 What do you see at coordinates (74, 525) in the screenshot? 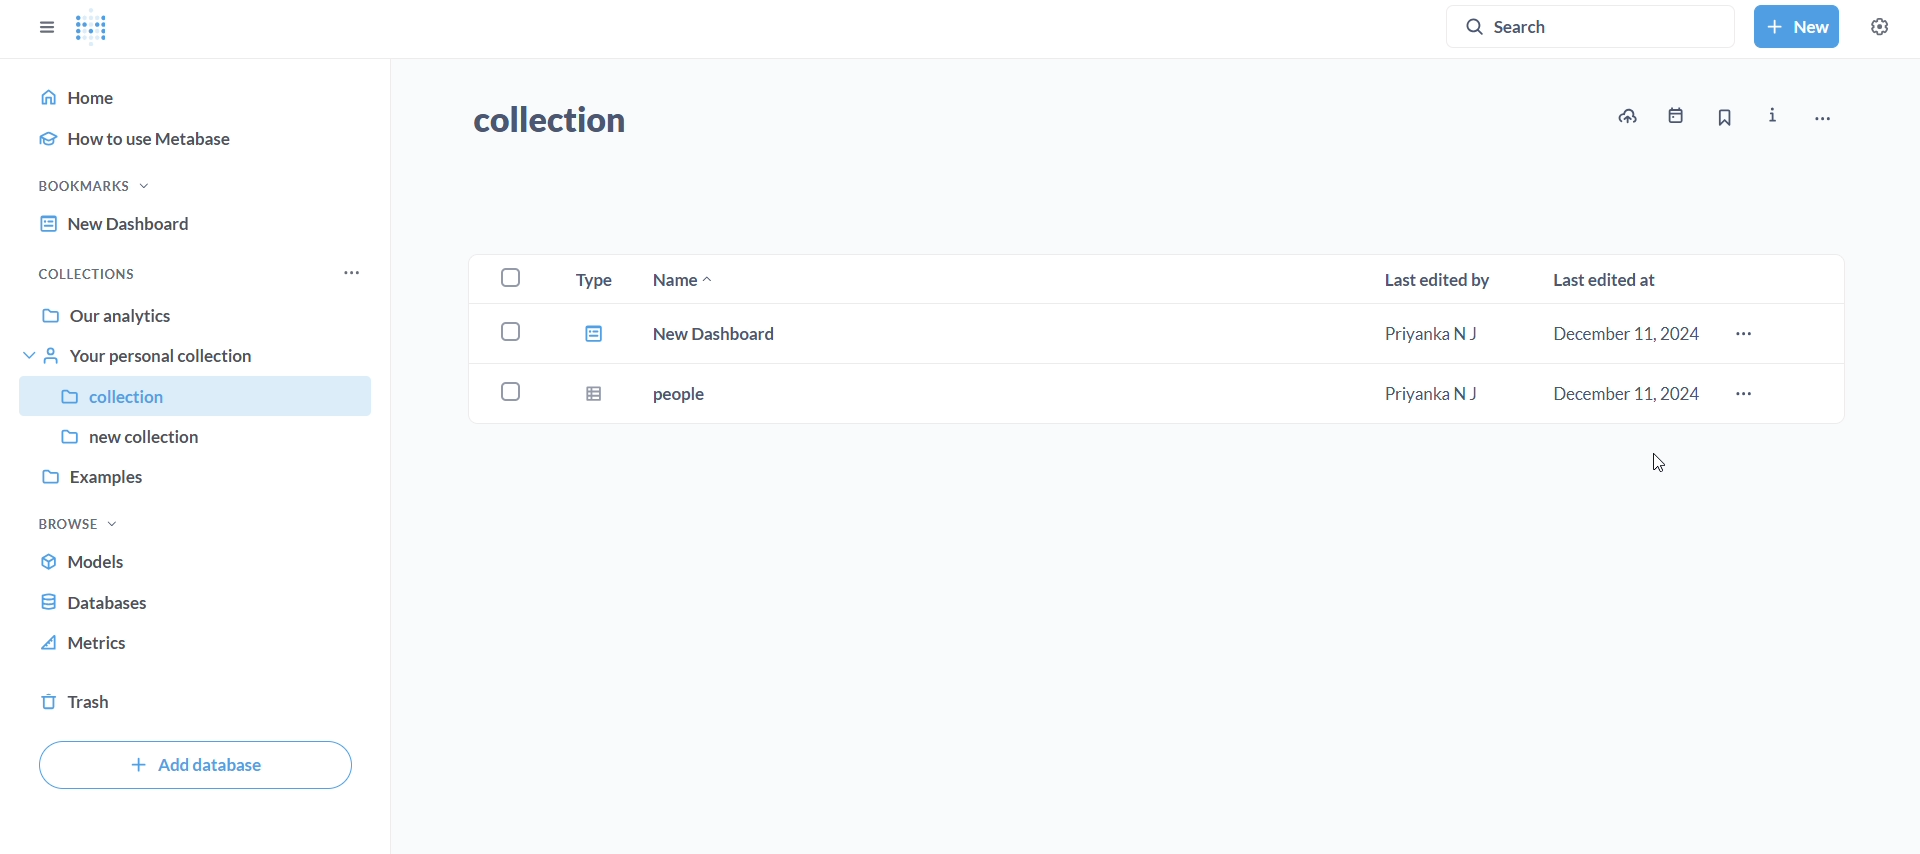
I see `browse` at bounding box center [74, 525].